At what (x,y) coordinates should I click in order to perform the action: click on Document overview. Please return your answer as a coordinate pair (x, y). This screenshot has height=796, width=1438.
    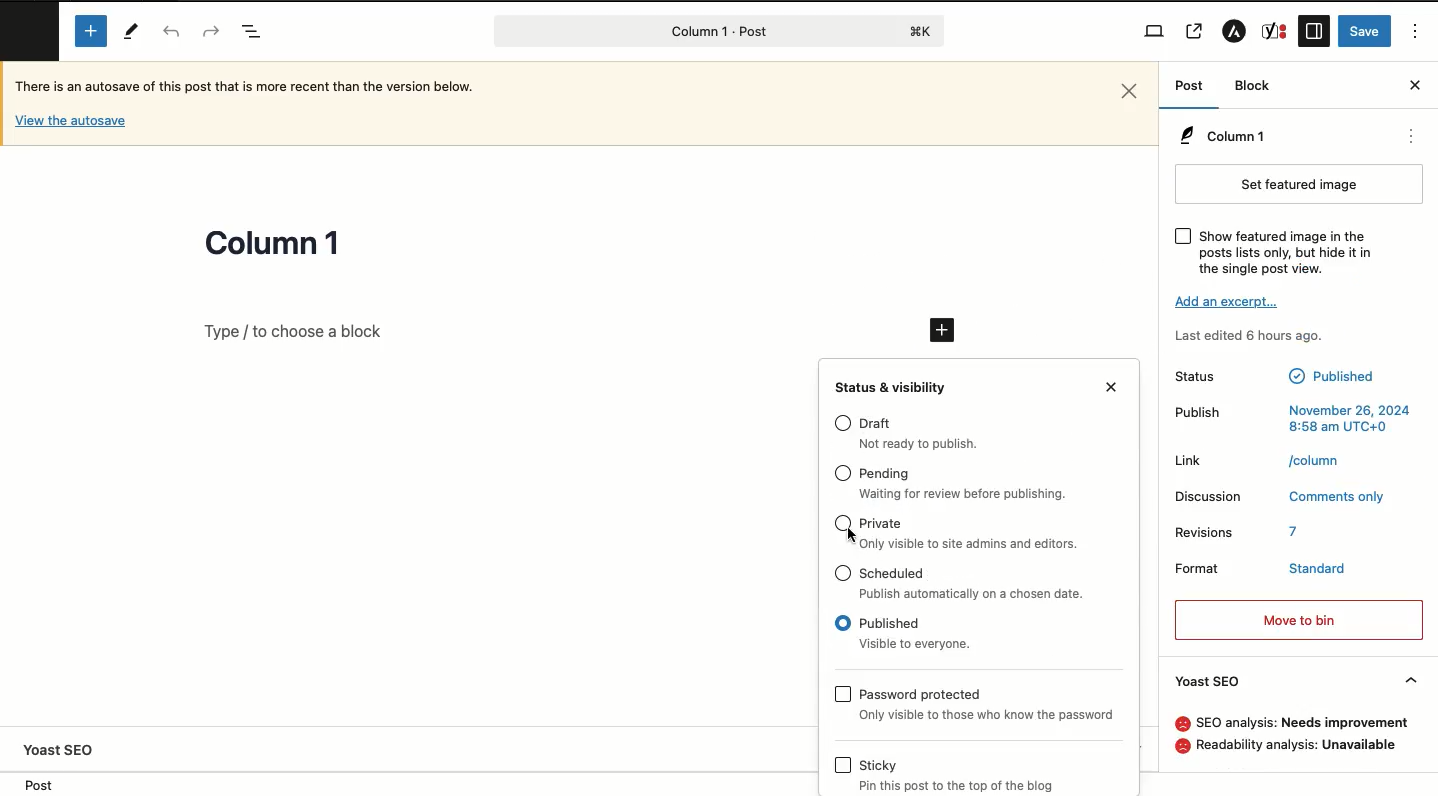
    Looking at the image, I should click on (253, 33).